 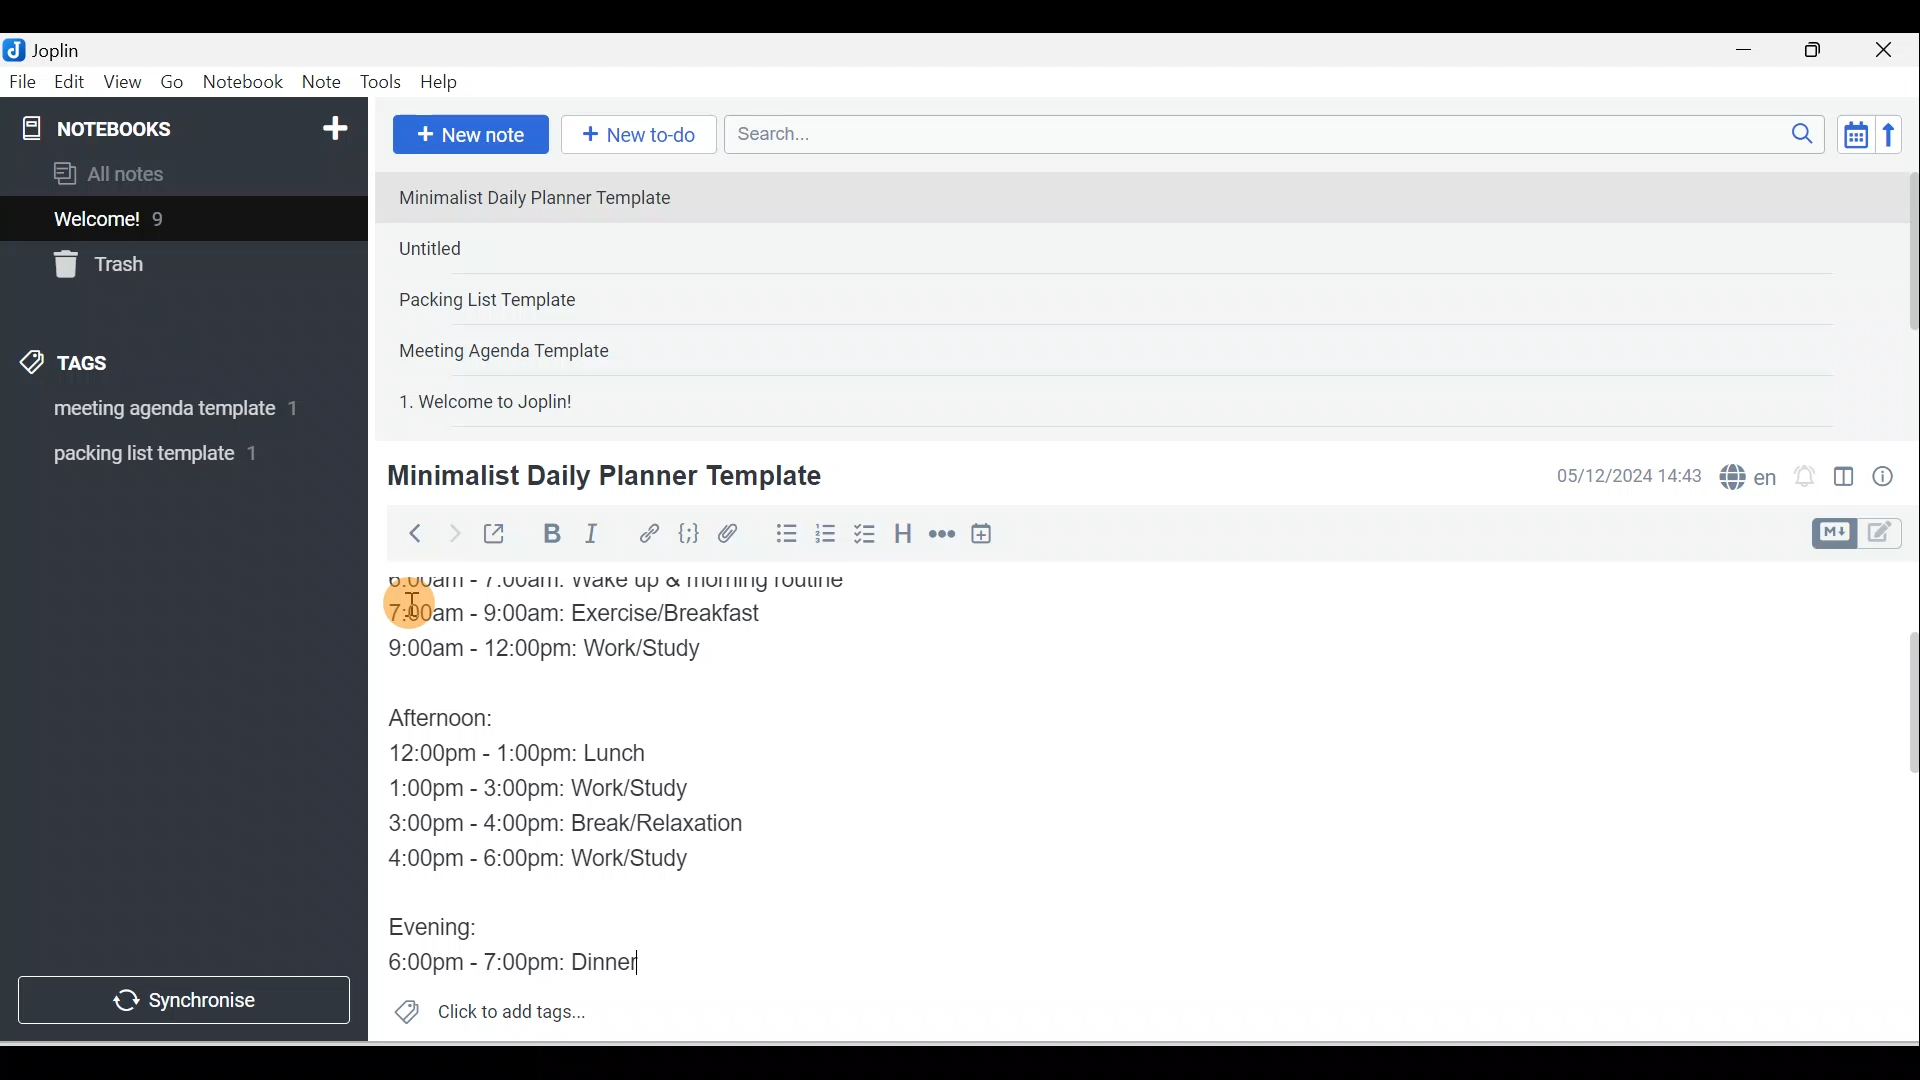 What do you see at coordinates (440, 83) in the screenshot?
I see `Help` at bounding box center [440, 83].